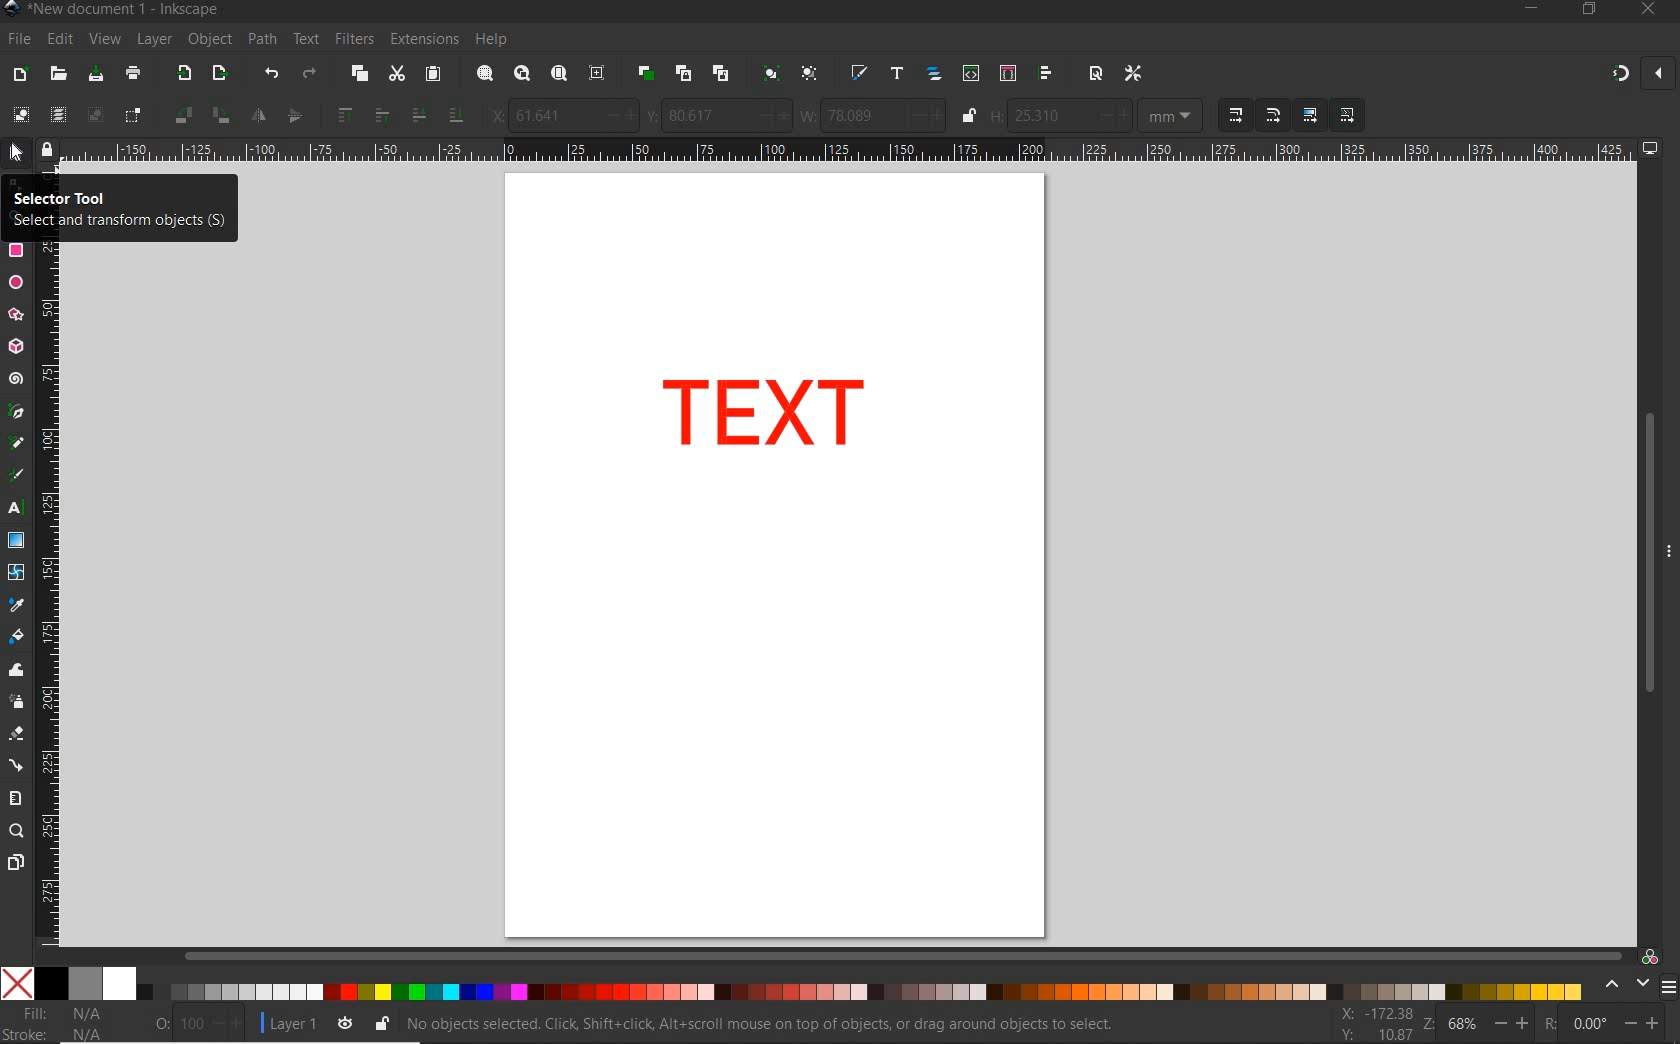  Describe the element at coordinates (60, 73) in the screenshot. I see `open file dialog` at that location.